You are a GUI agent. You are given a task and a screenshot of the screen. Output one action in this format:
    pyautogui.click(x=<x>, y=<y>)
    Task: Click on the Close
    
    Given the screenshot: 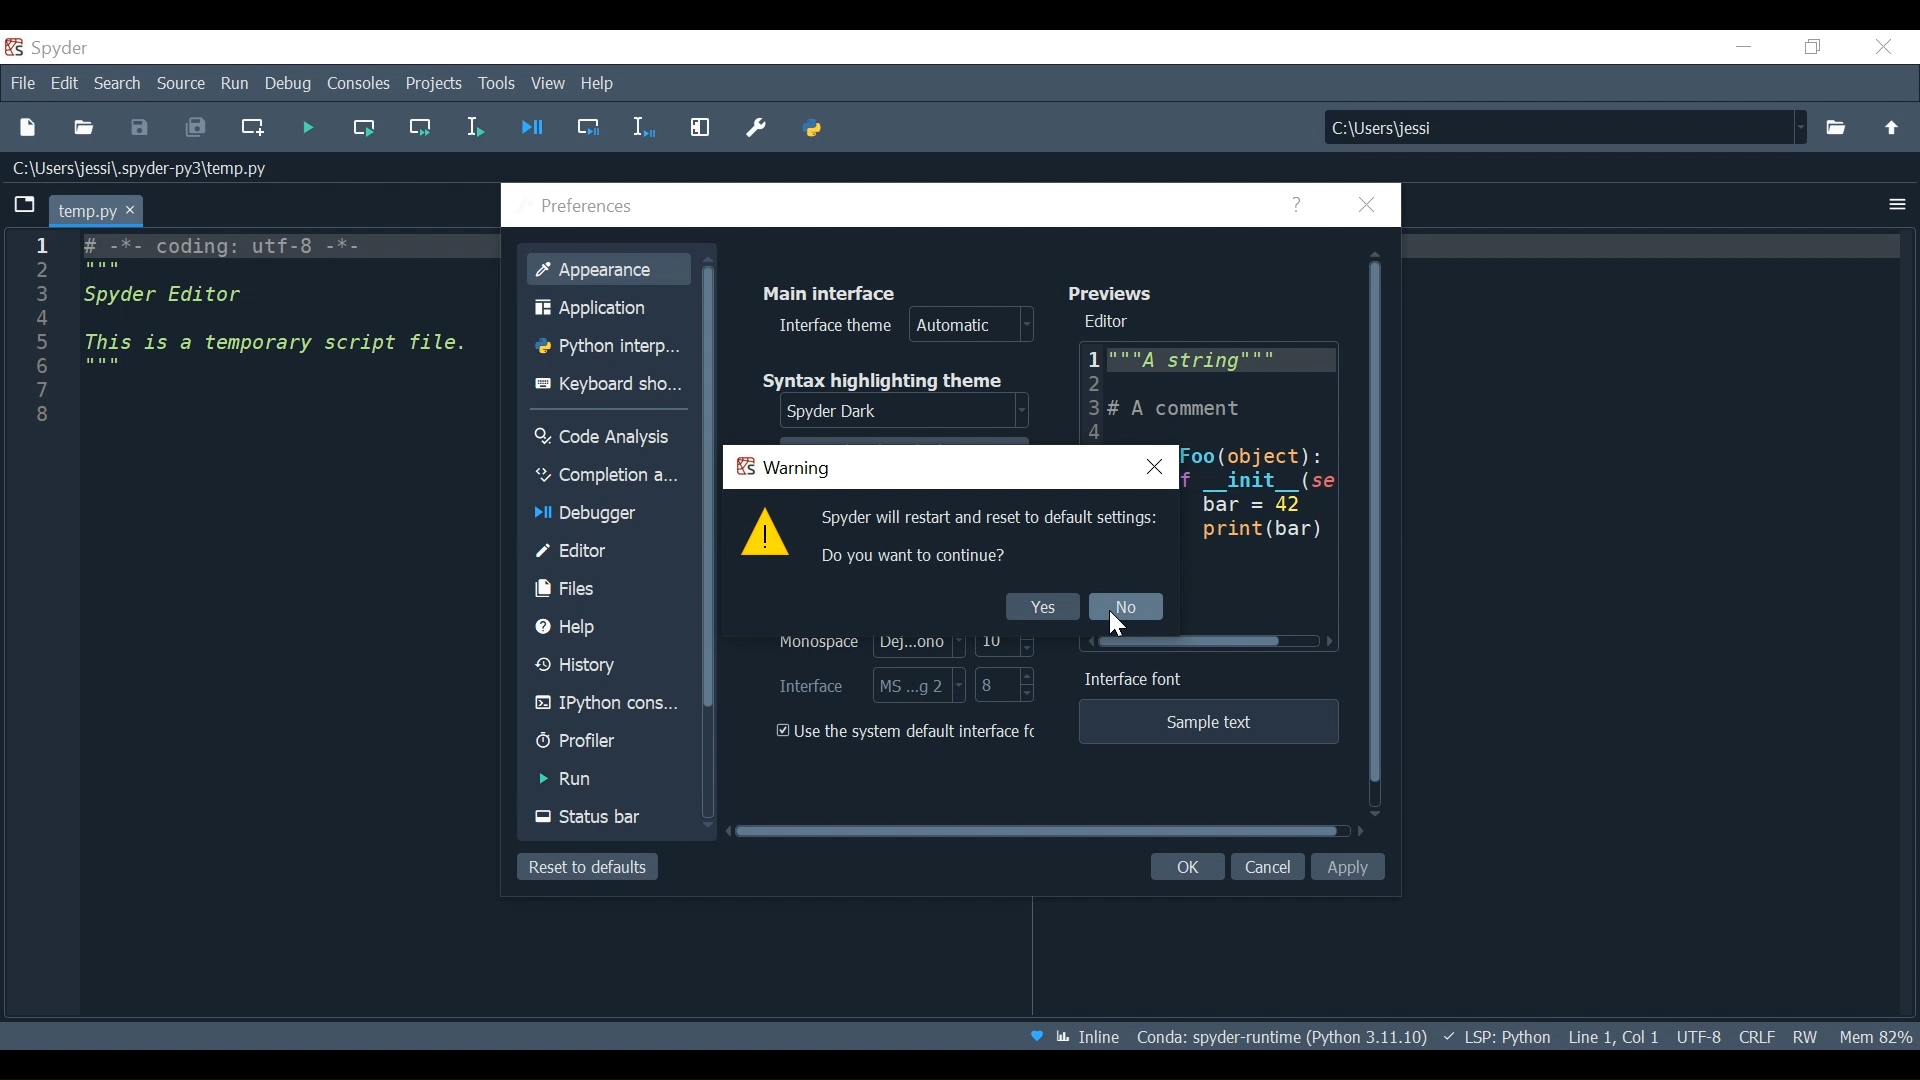 What is the action you would take?
    pyautogui.click(x=1154, y=467)
    